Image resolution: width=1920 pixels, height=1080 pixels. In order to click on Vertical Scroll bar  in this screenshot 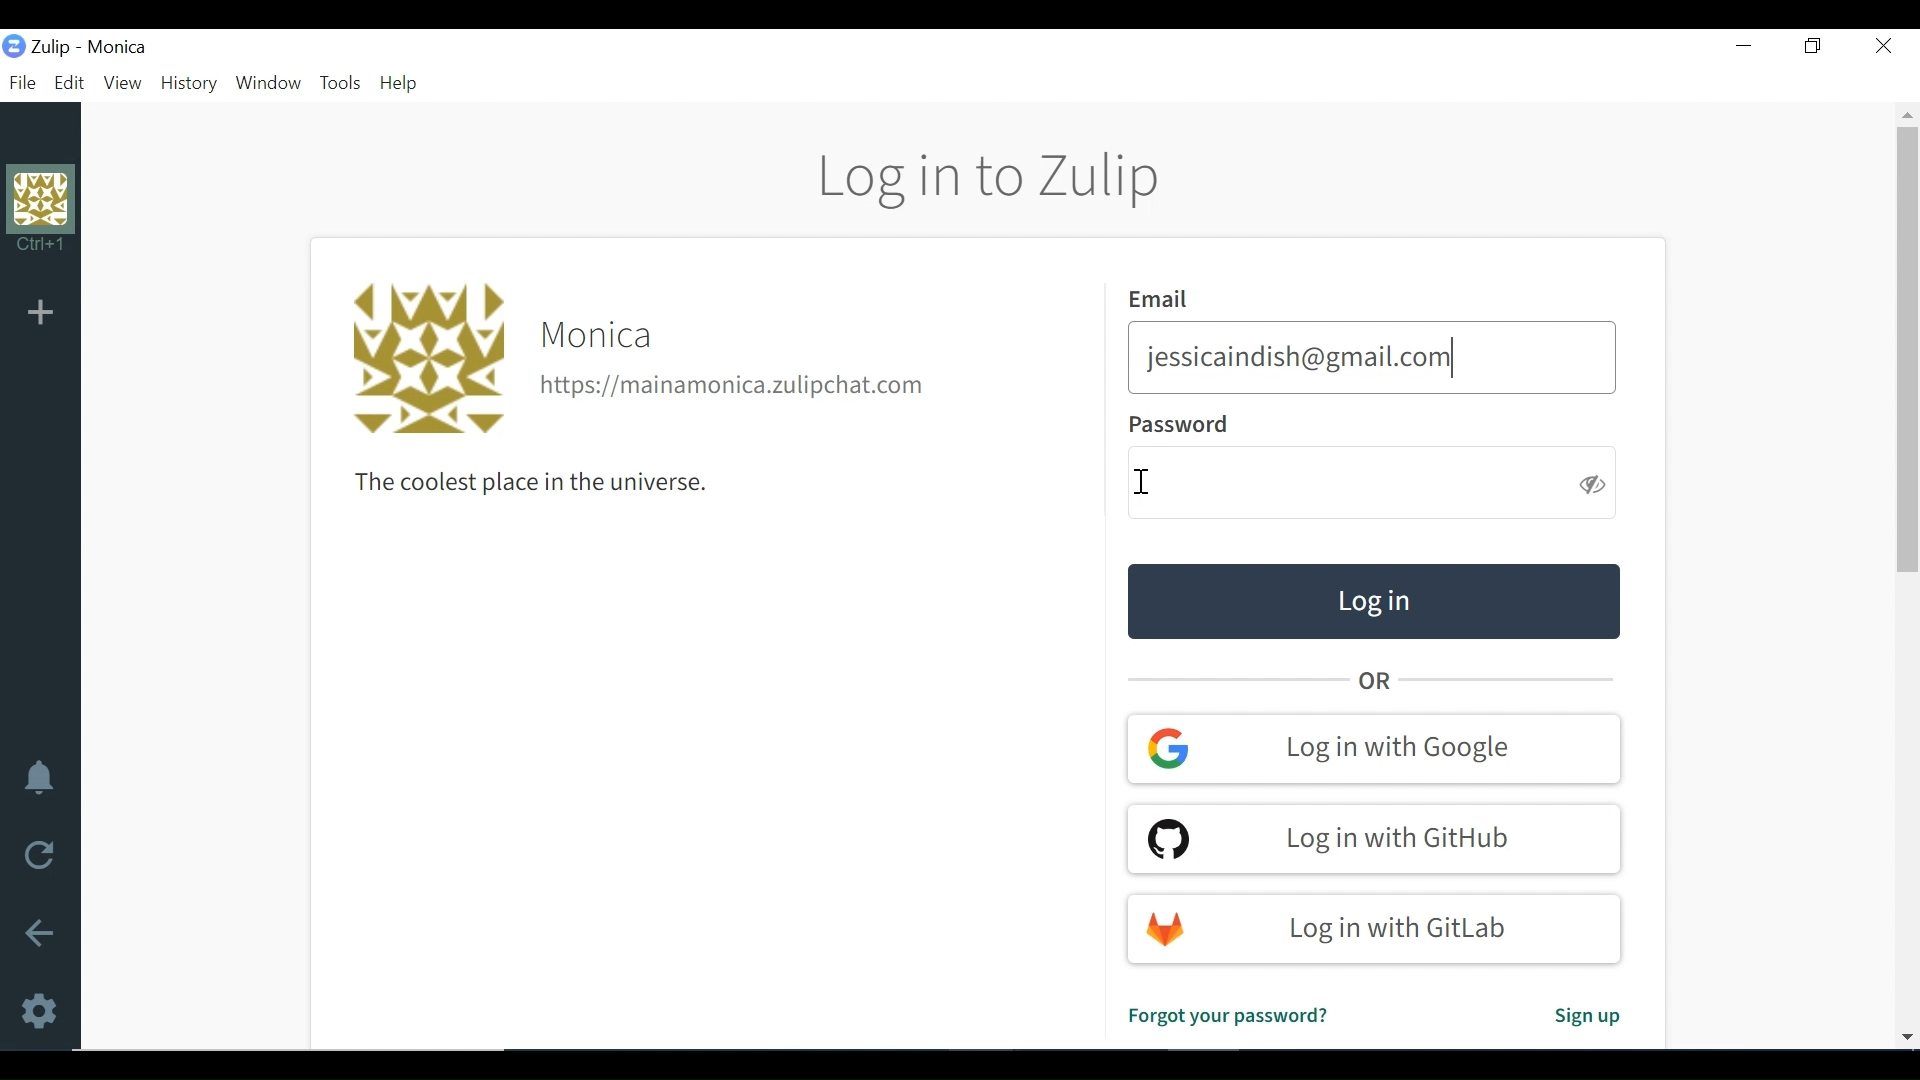, I will do `click(1908, 349)`.